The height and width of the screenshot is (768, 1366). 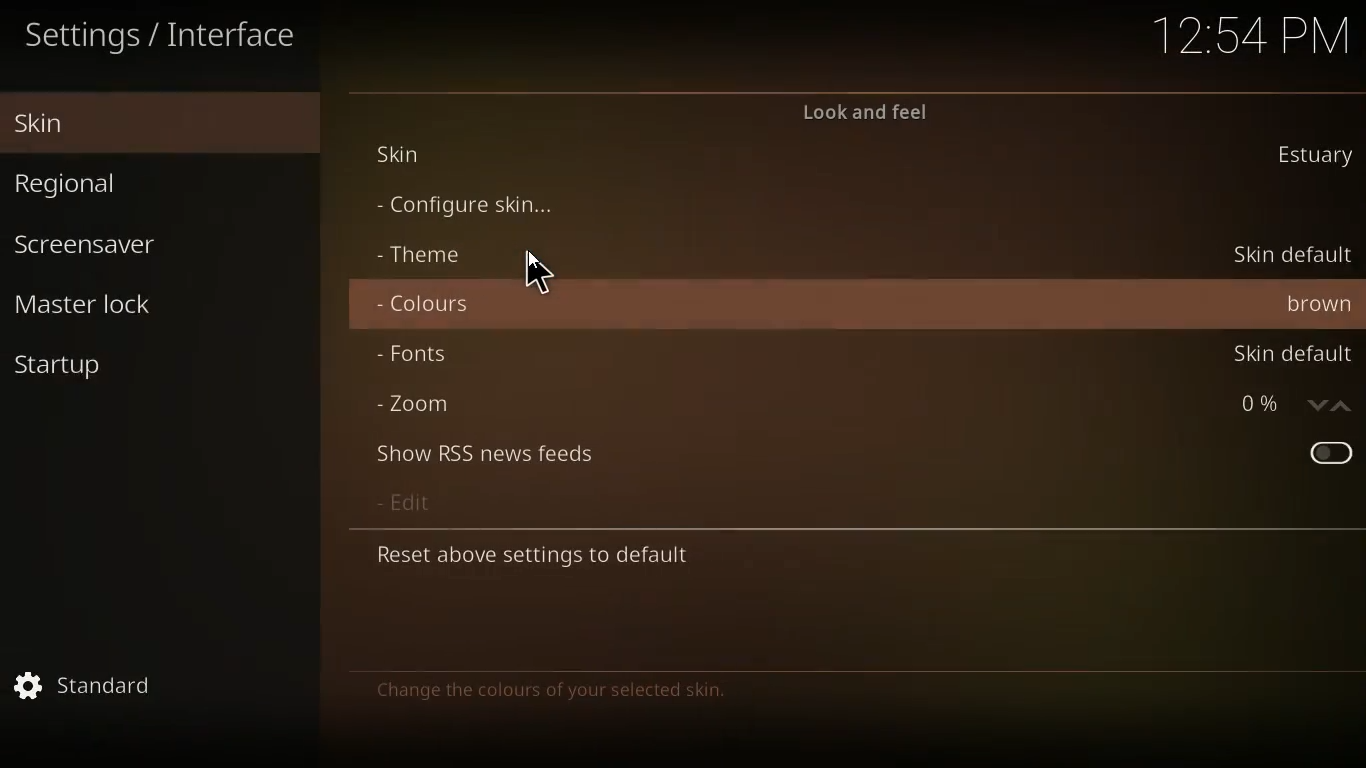 I want to click on time, so click(x=1252, y=33).